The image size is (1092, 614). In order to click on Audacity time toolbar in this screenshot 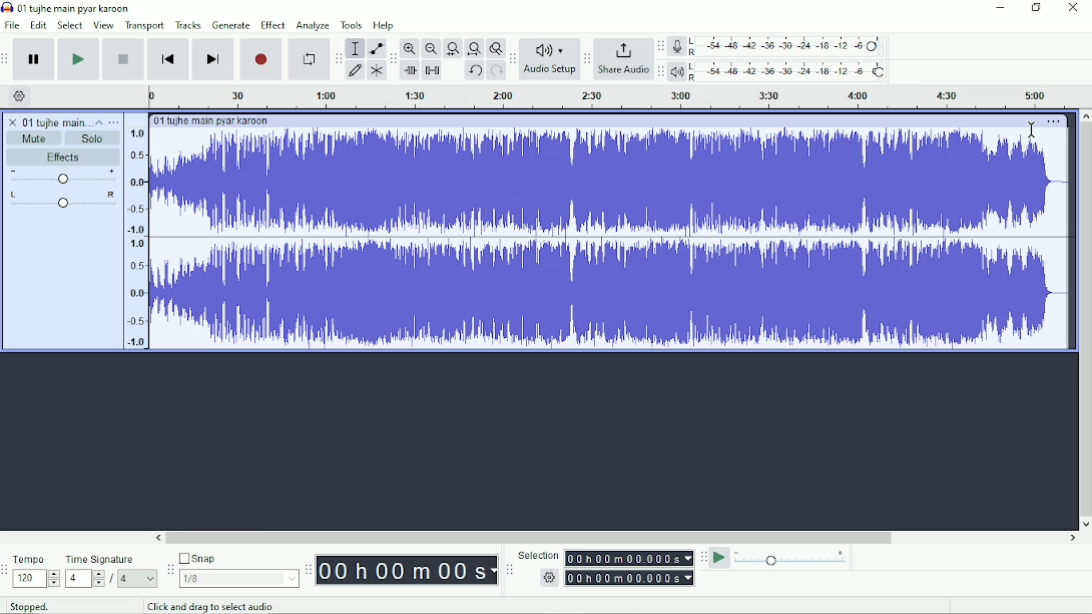, I will do `click(309, 570)`.